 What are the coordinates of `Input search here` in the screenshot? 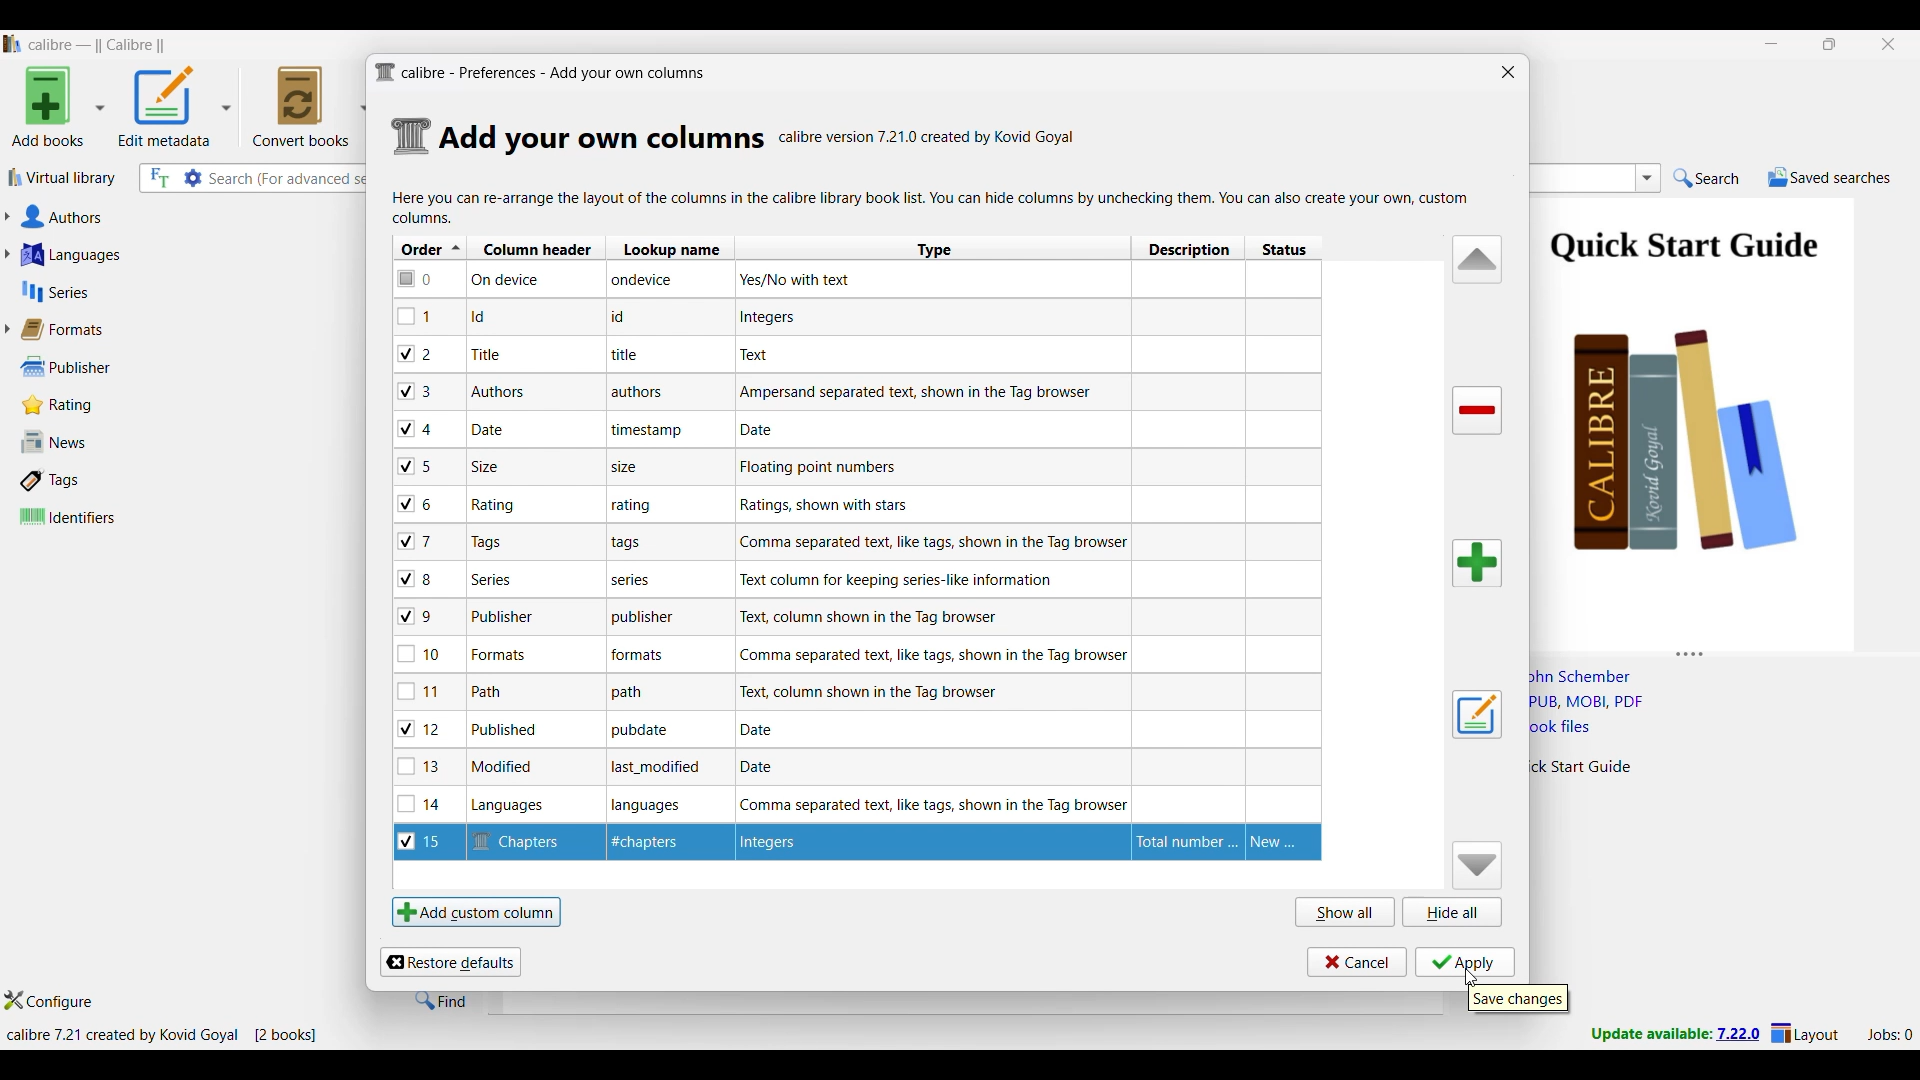 It's located at (290, 179).